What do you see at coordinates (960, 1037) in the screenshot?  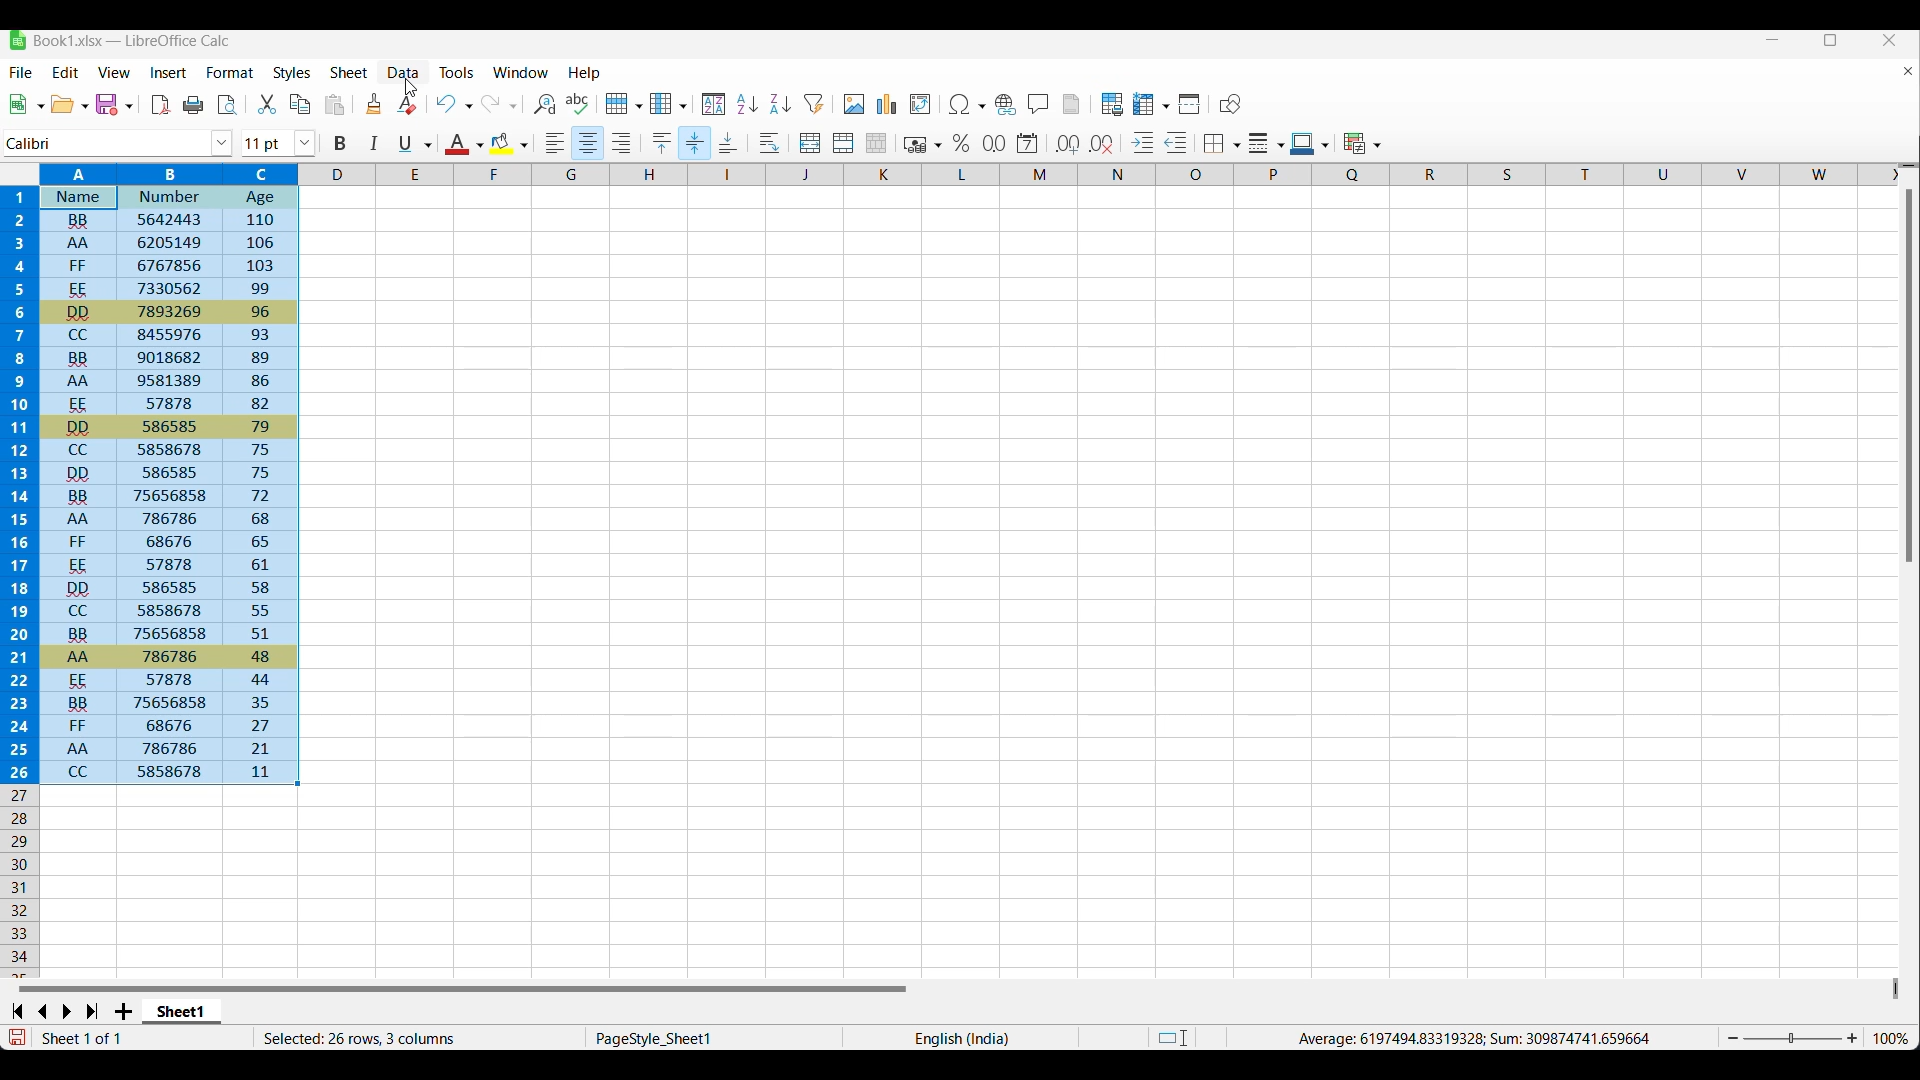 I see `Current language` at bounding box center [960, 1037].